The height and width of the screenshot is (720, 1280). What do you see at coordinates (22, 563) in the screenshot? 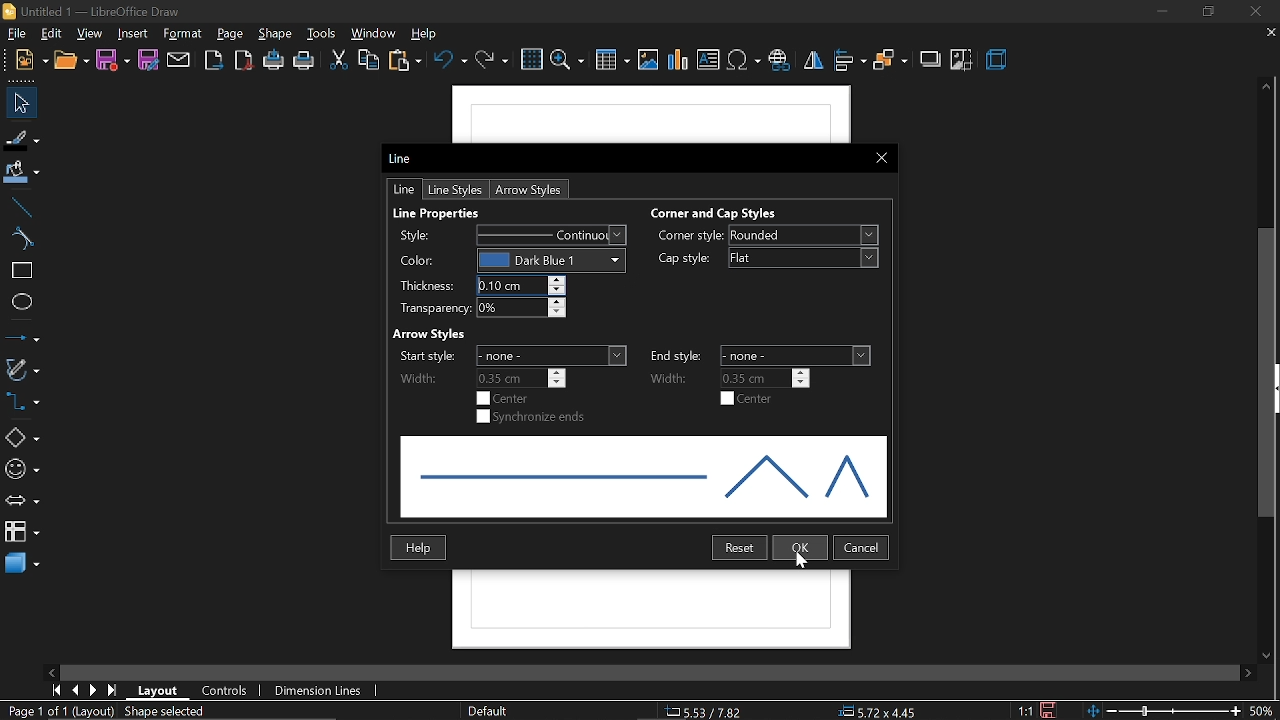
I see `3d shapes` at bounding box center [22, 563].